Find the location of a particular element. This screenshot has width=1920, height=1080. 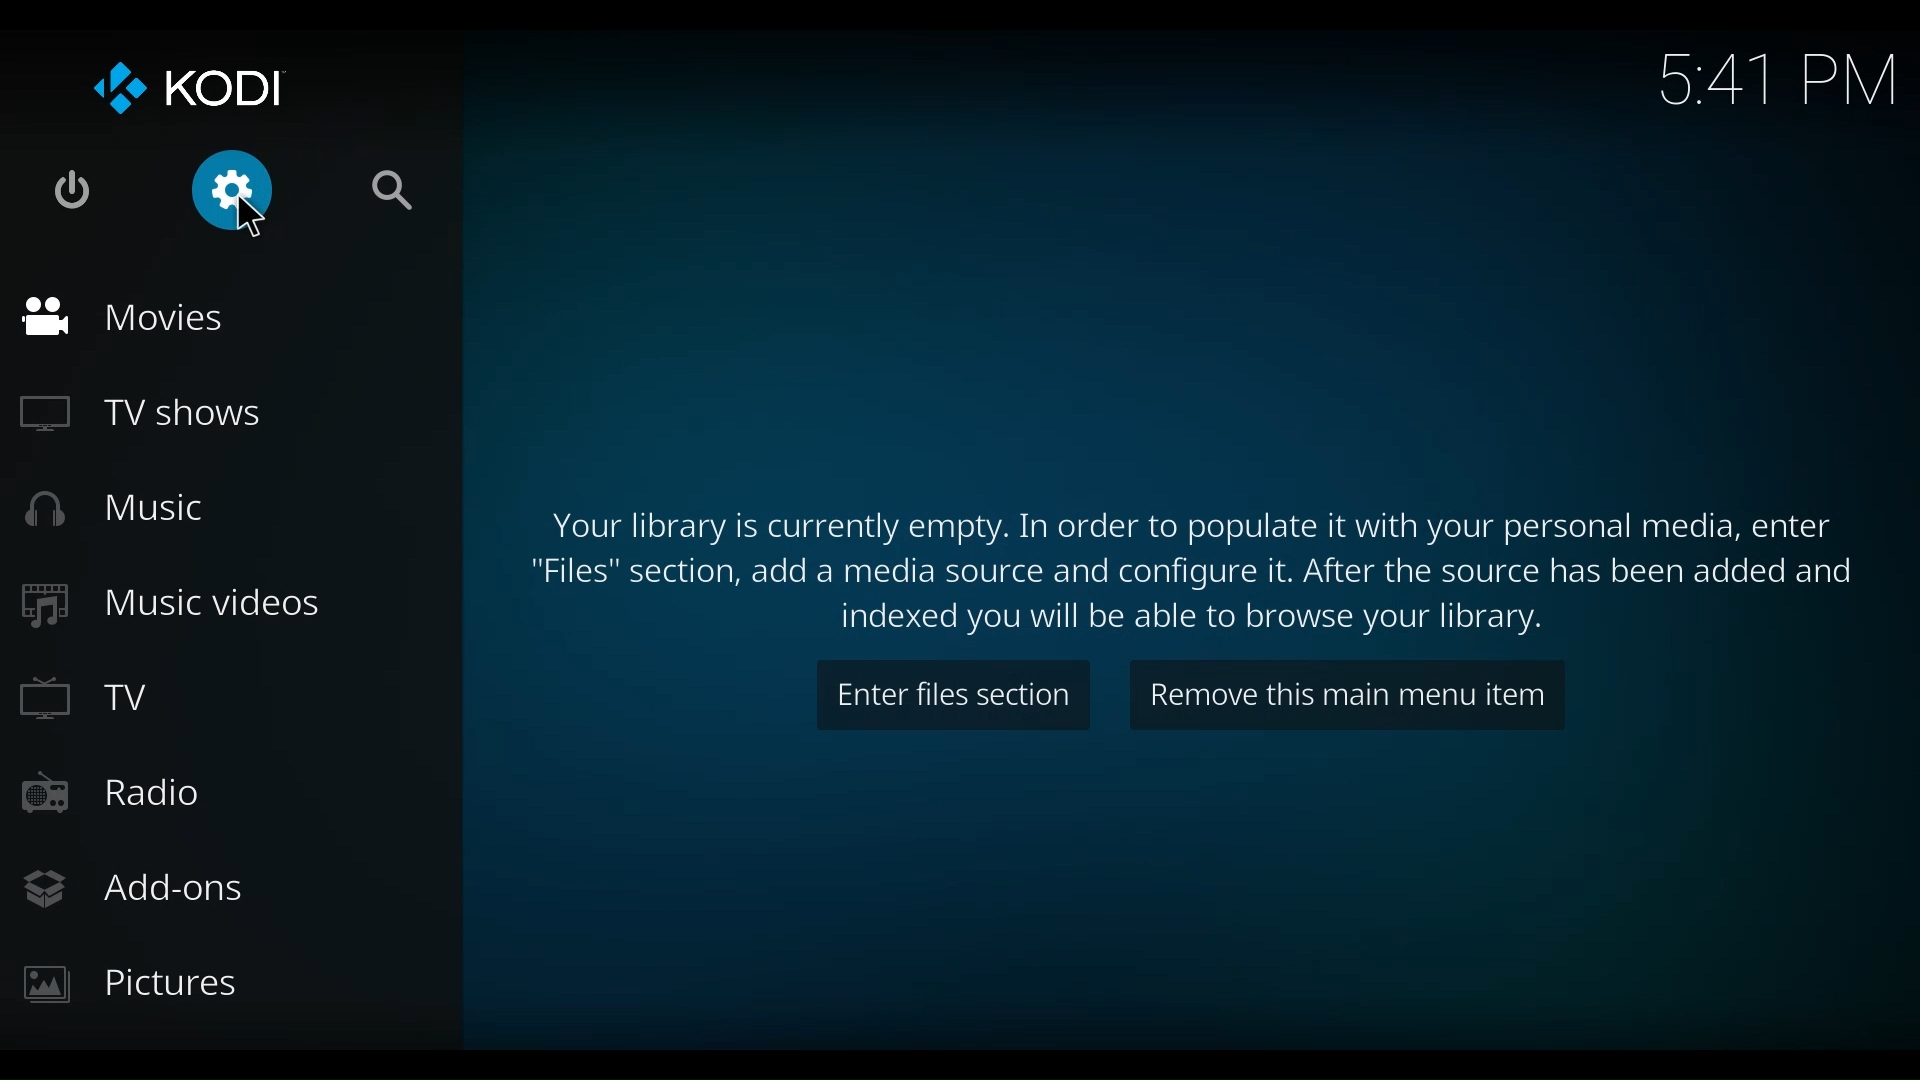

Add, a media source and configure it. After the source has been added and is located at coordinates (1190, 575).